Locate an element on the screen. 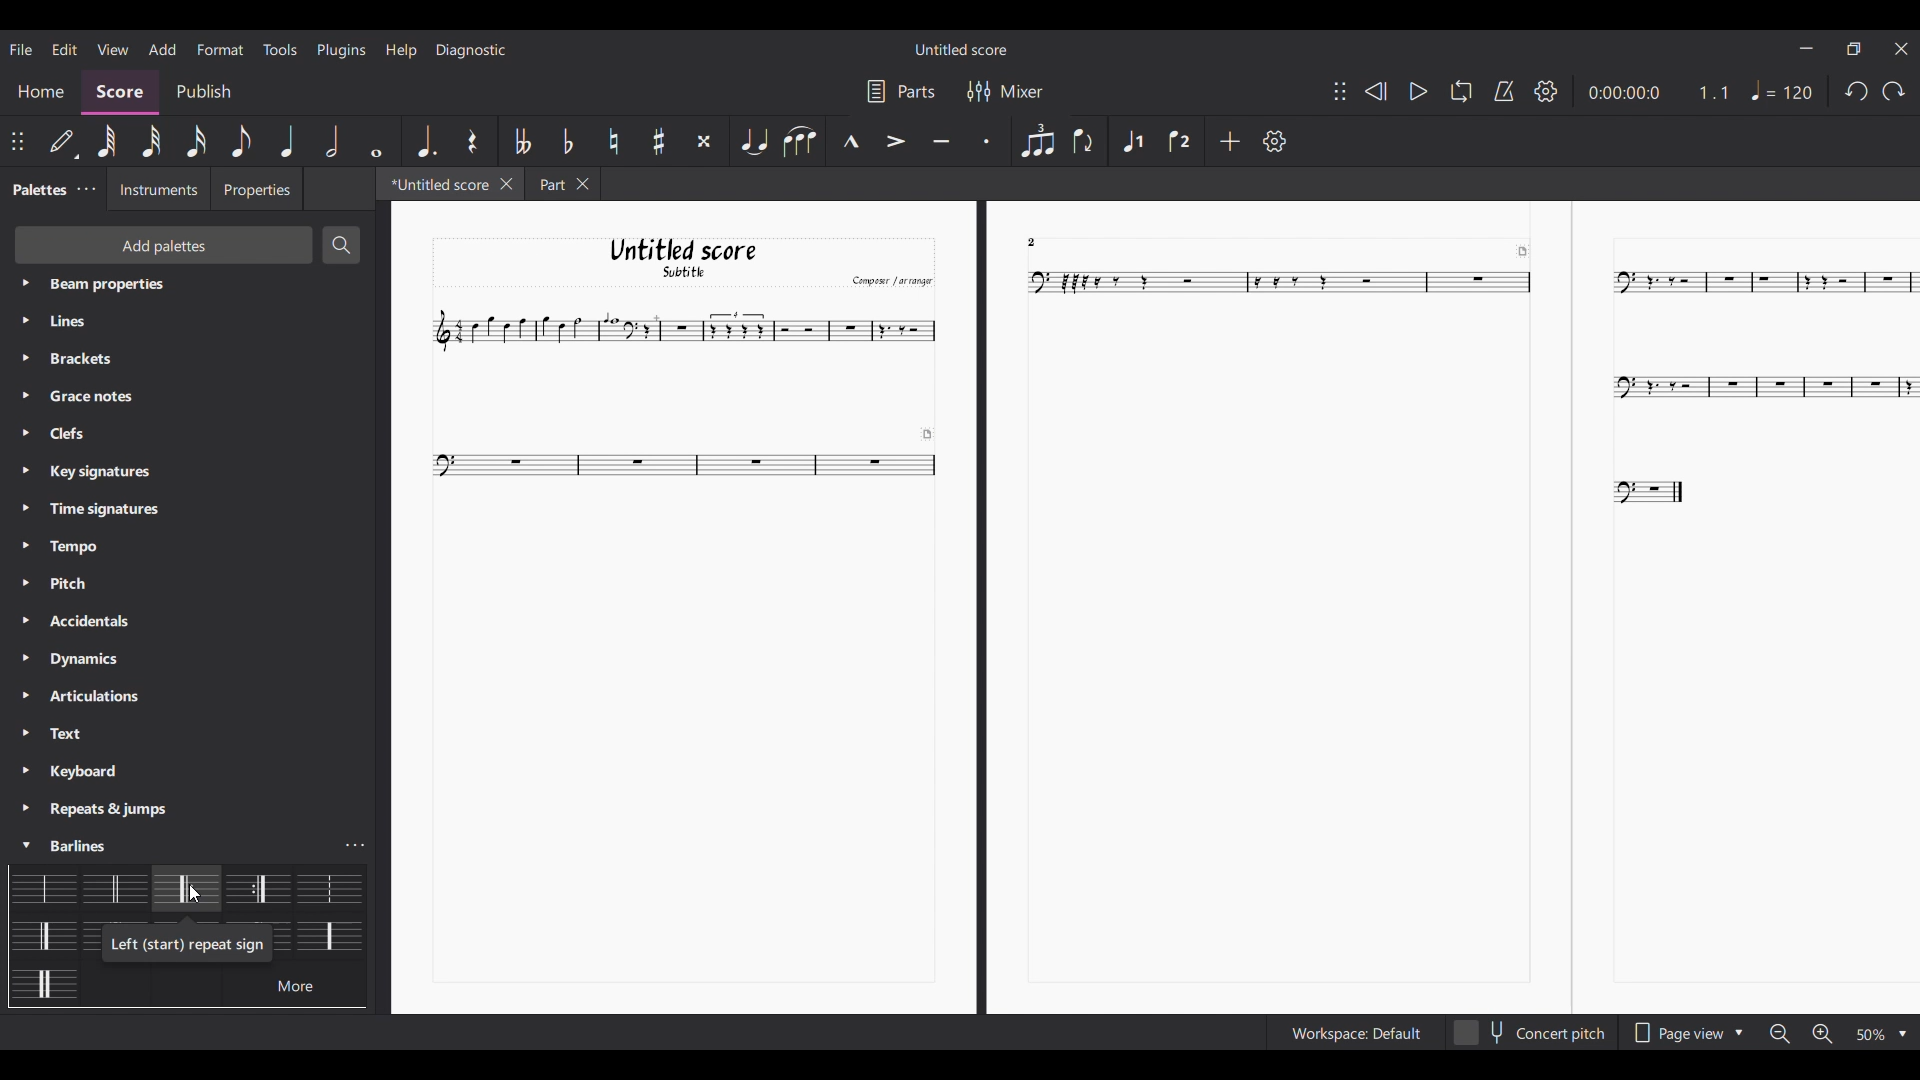 The height and width of the screenshot is (1080, 1920). Page view options is located at coordinates (1685, 1032).